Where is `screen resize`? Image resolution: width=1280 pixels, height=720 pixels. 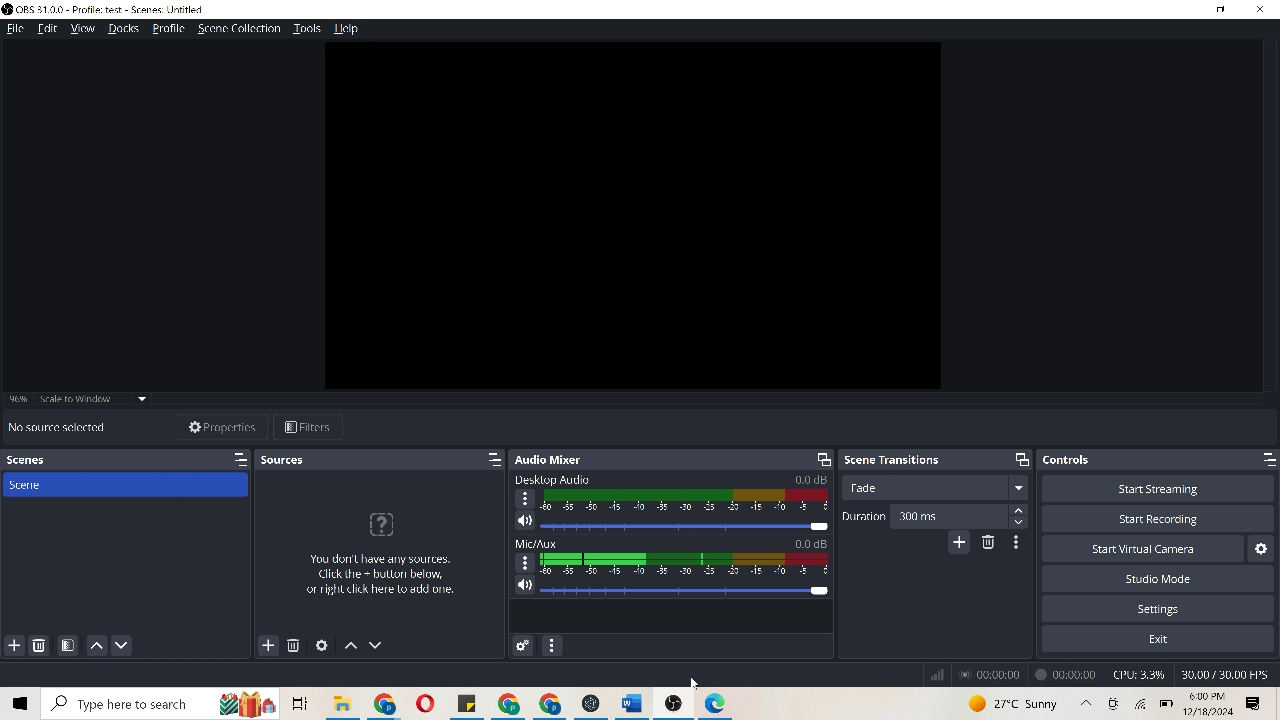
screen resize is located at coordinates (817, 459).